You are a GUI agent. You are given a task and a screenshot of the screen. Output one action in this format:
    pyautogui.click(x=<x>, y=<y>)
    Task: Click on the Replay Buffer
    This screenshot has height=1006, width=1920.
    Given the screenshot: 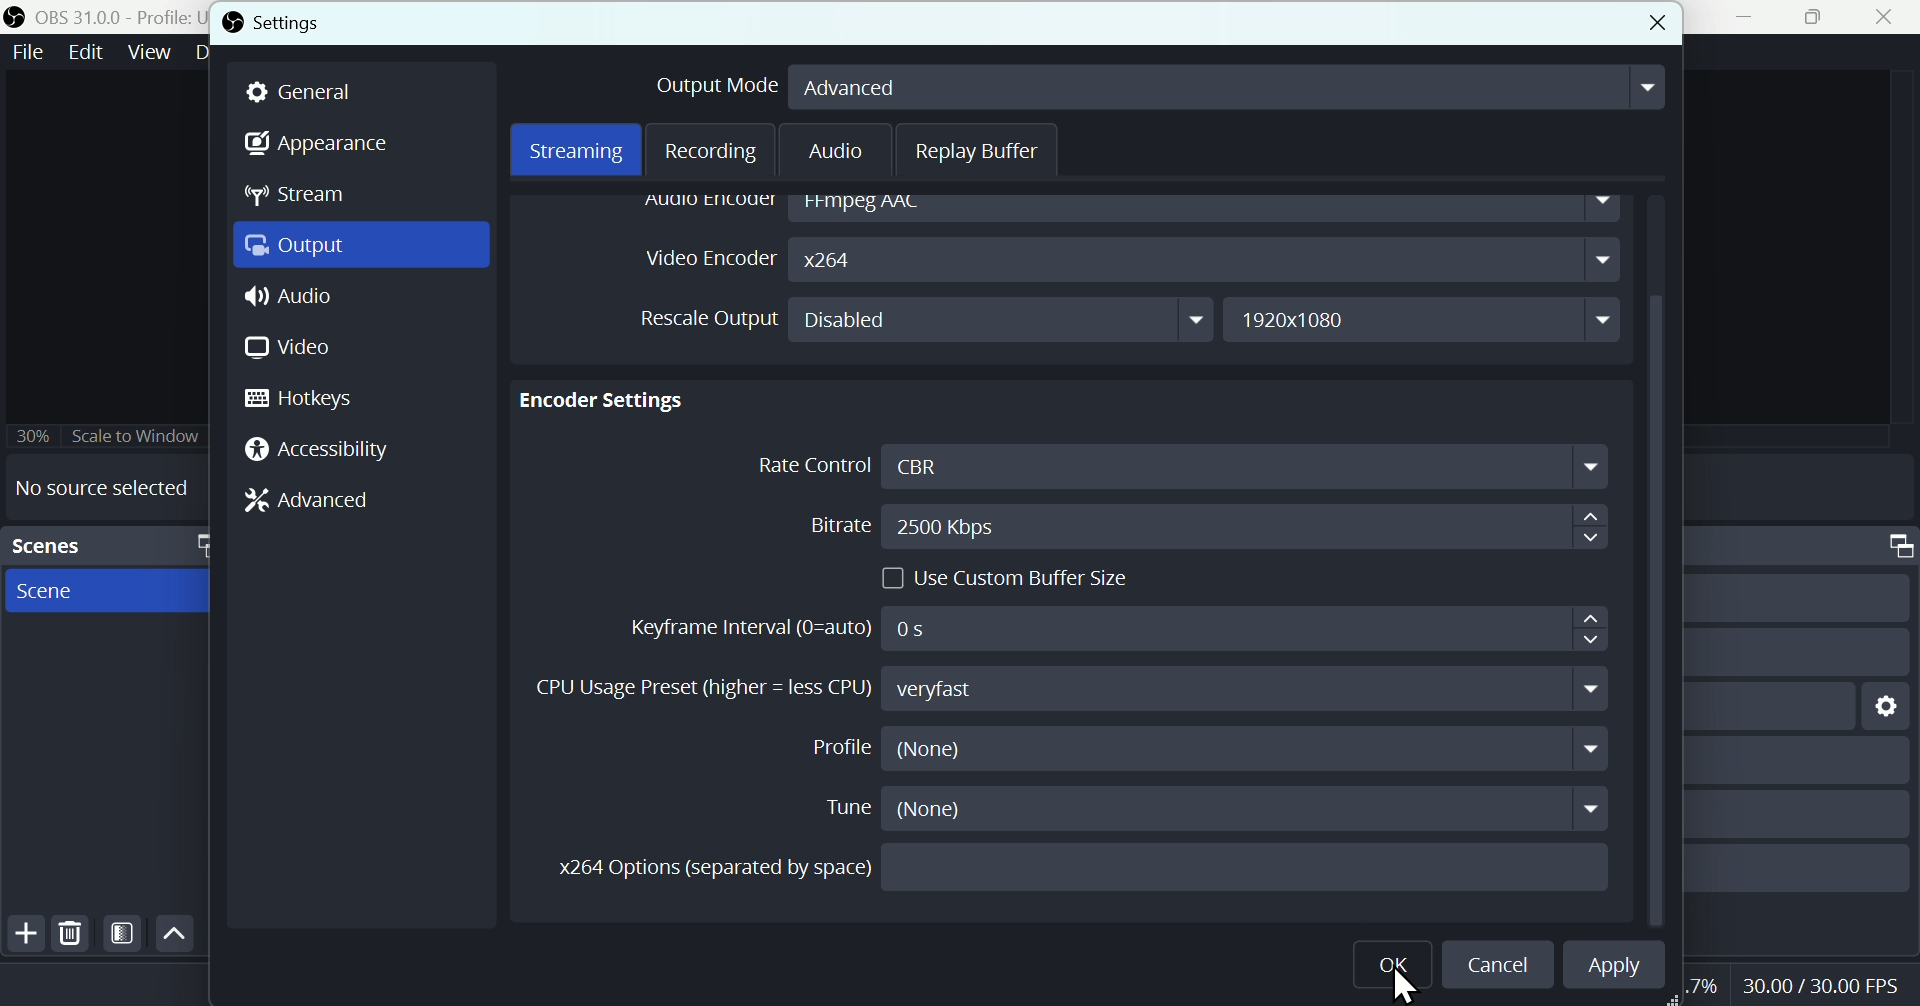 What is the action you would take?
    pyautogui.click(x=980, y=150)
    